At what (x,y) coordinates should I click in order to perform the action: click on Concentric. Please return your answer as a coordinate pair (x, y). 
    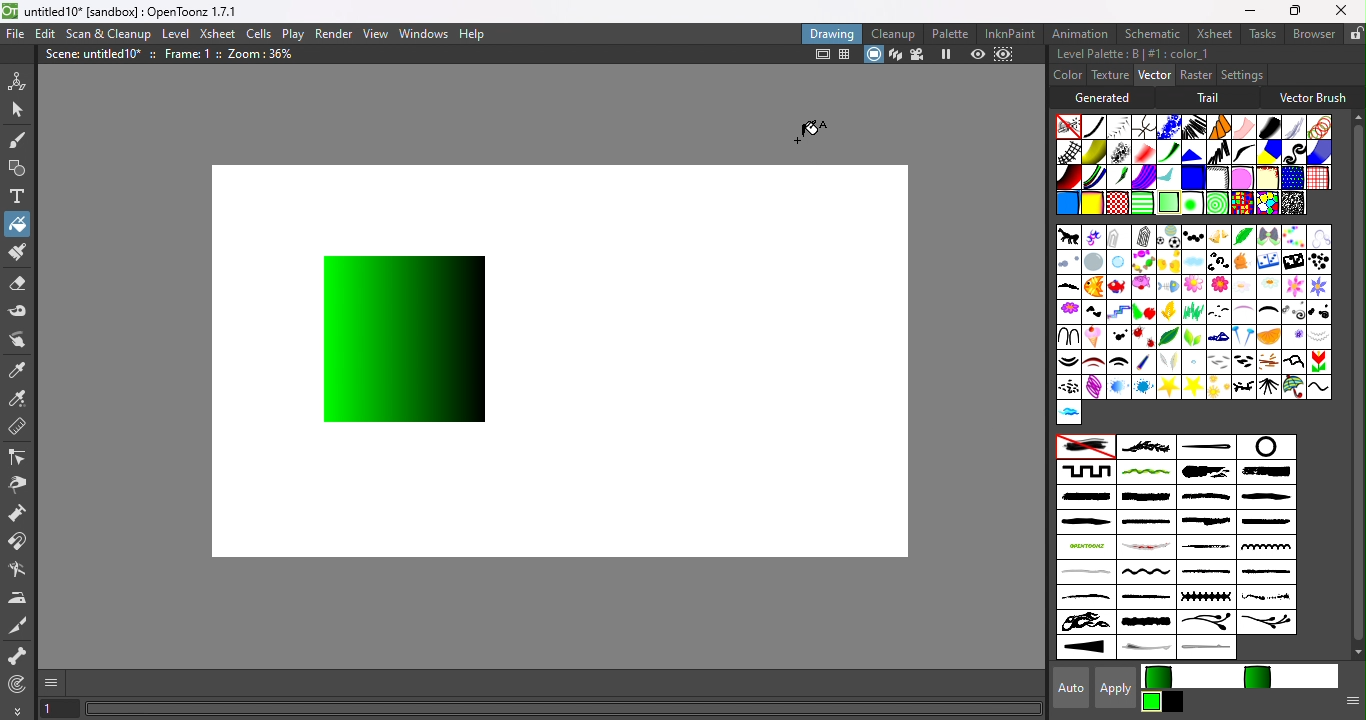
    Looking at the image, I should click on (1213, 203).